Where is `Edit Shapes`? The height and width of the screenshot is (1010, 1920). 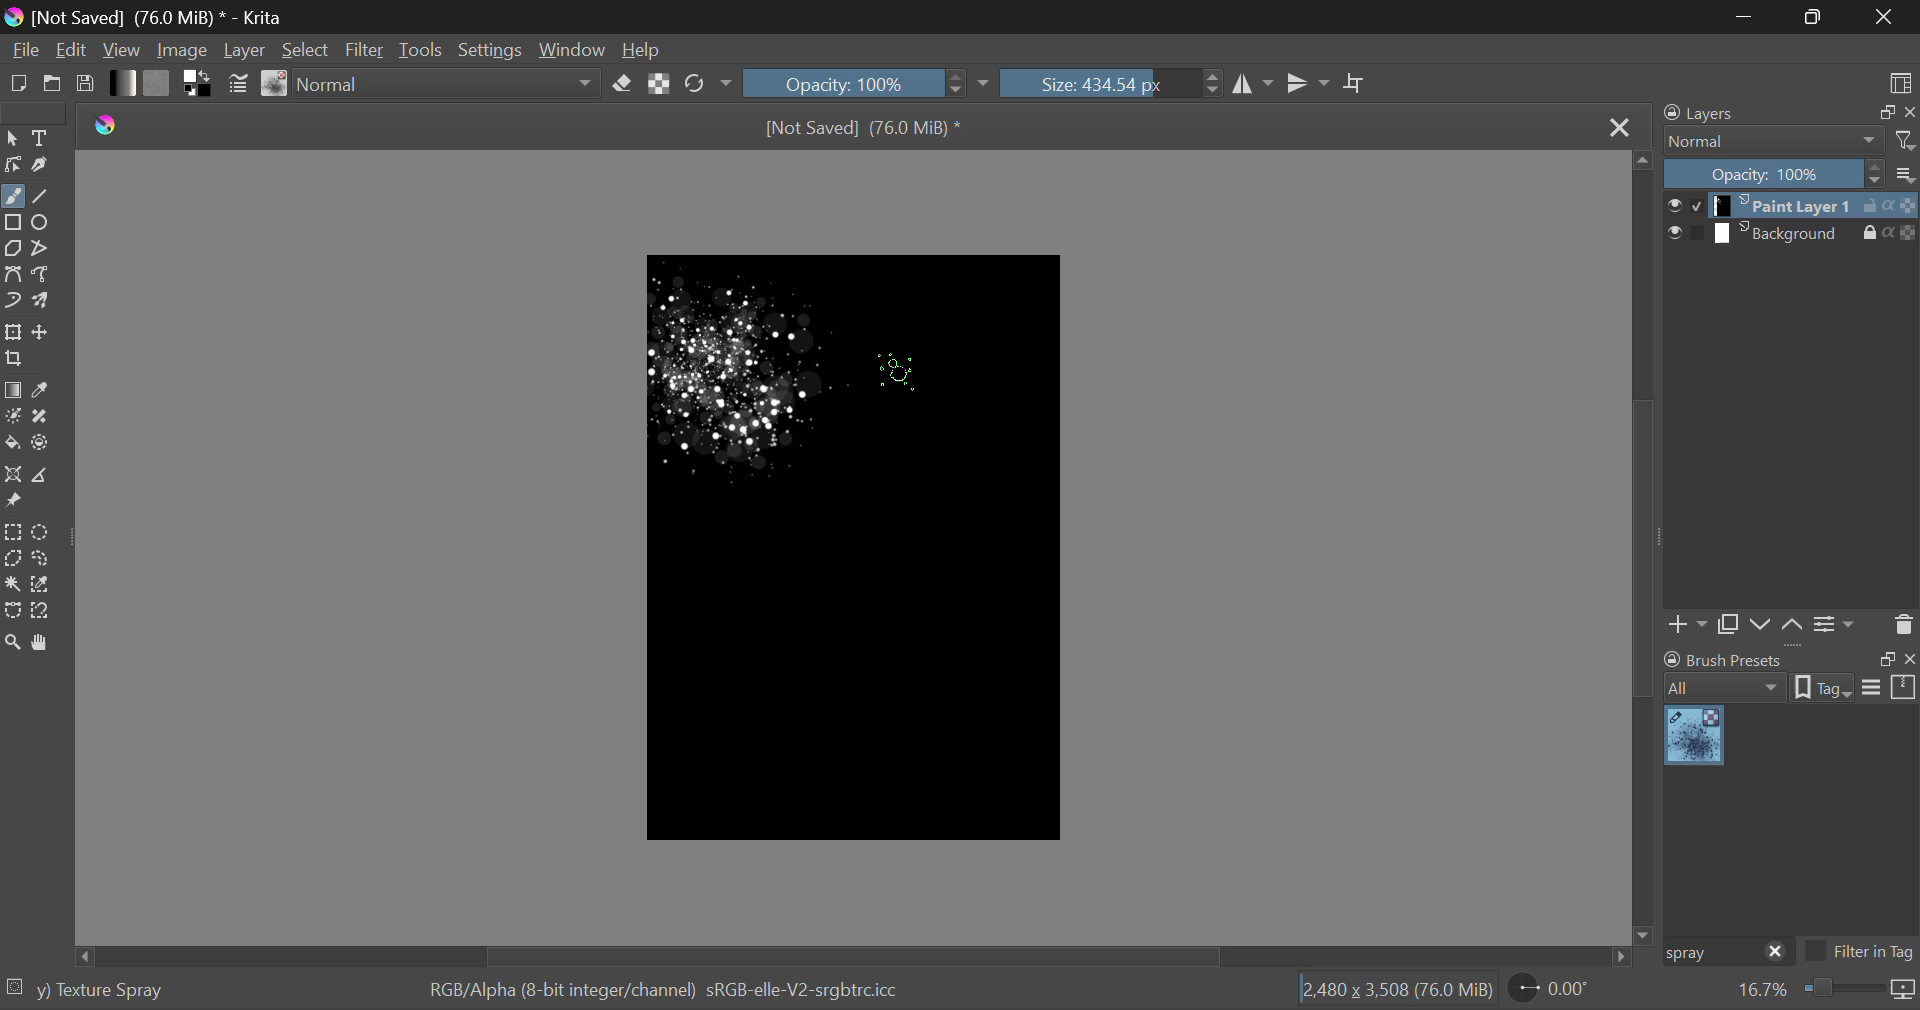 Edit Shapes is located at coordinates (14, 165).